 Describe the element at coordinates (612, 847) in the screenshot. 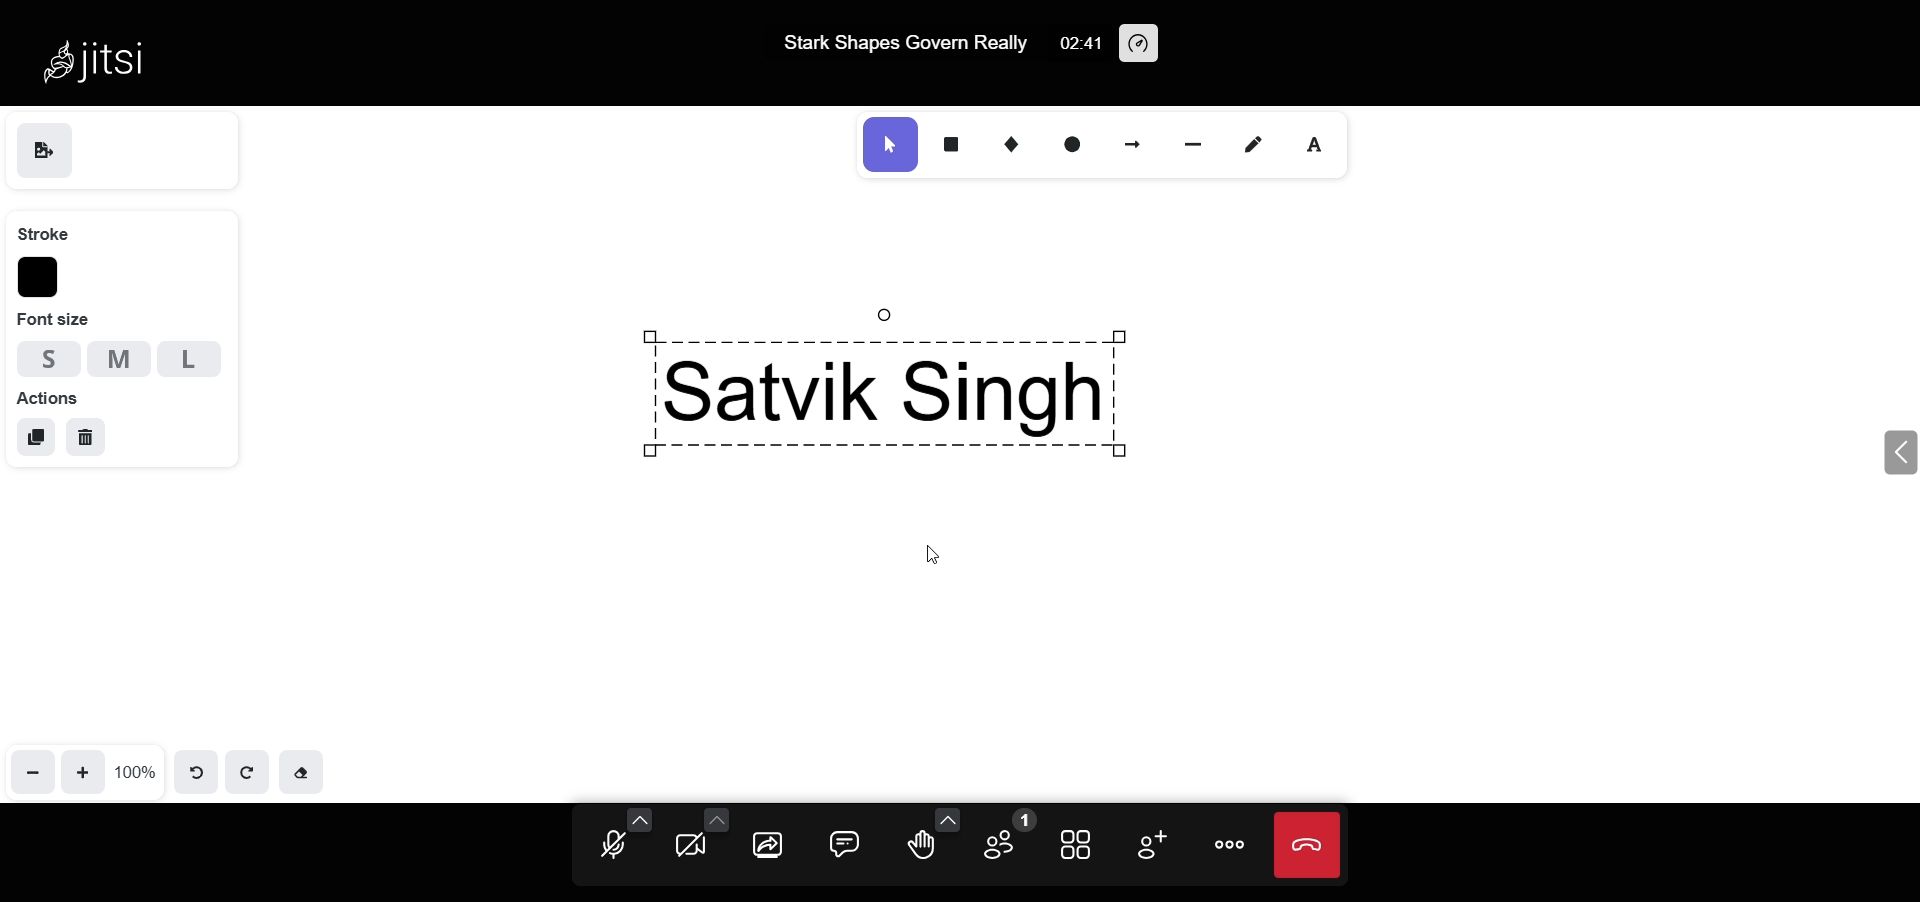

I see `microphone` at that location.